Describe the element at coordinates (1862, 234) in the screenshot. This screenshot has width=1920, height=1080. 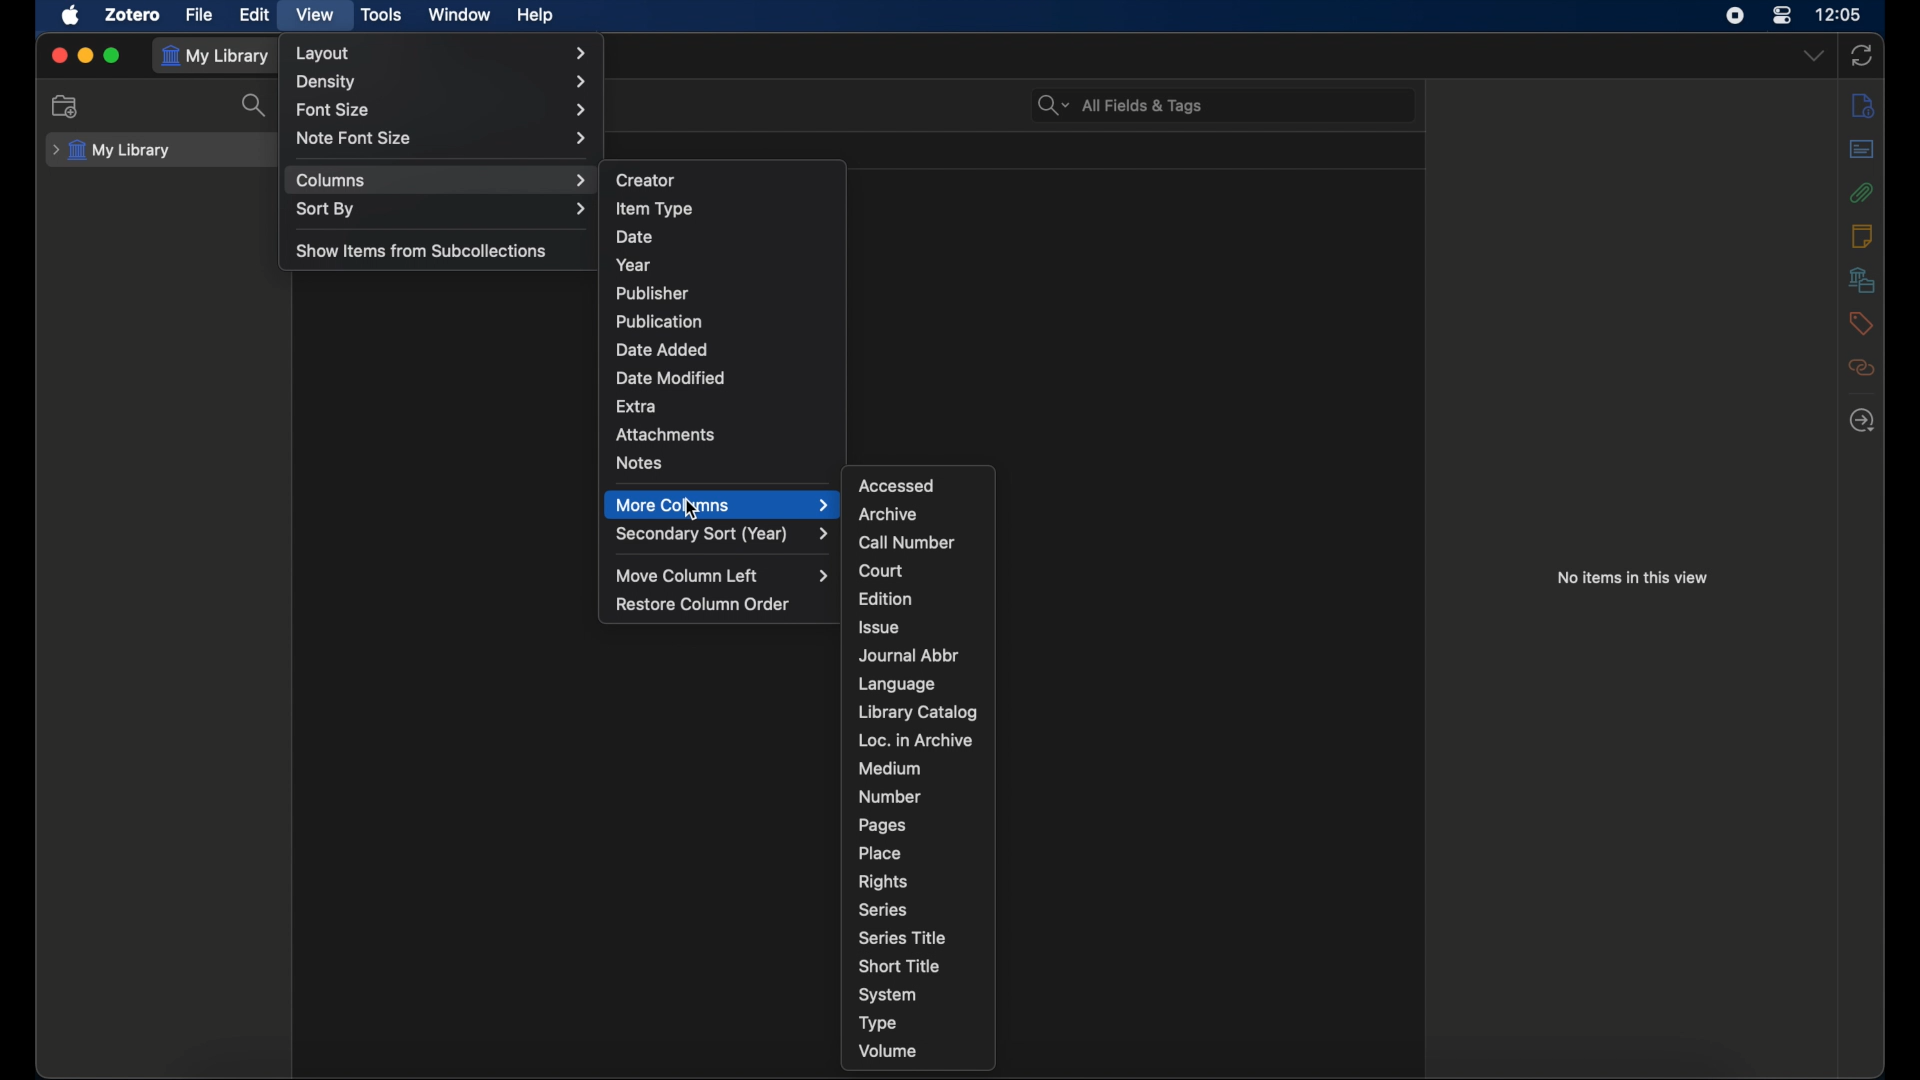
I see `notes` at that location.